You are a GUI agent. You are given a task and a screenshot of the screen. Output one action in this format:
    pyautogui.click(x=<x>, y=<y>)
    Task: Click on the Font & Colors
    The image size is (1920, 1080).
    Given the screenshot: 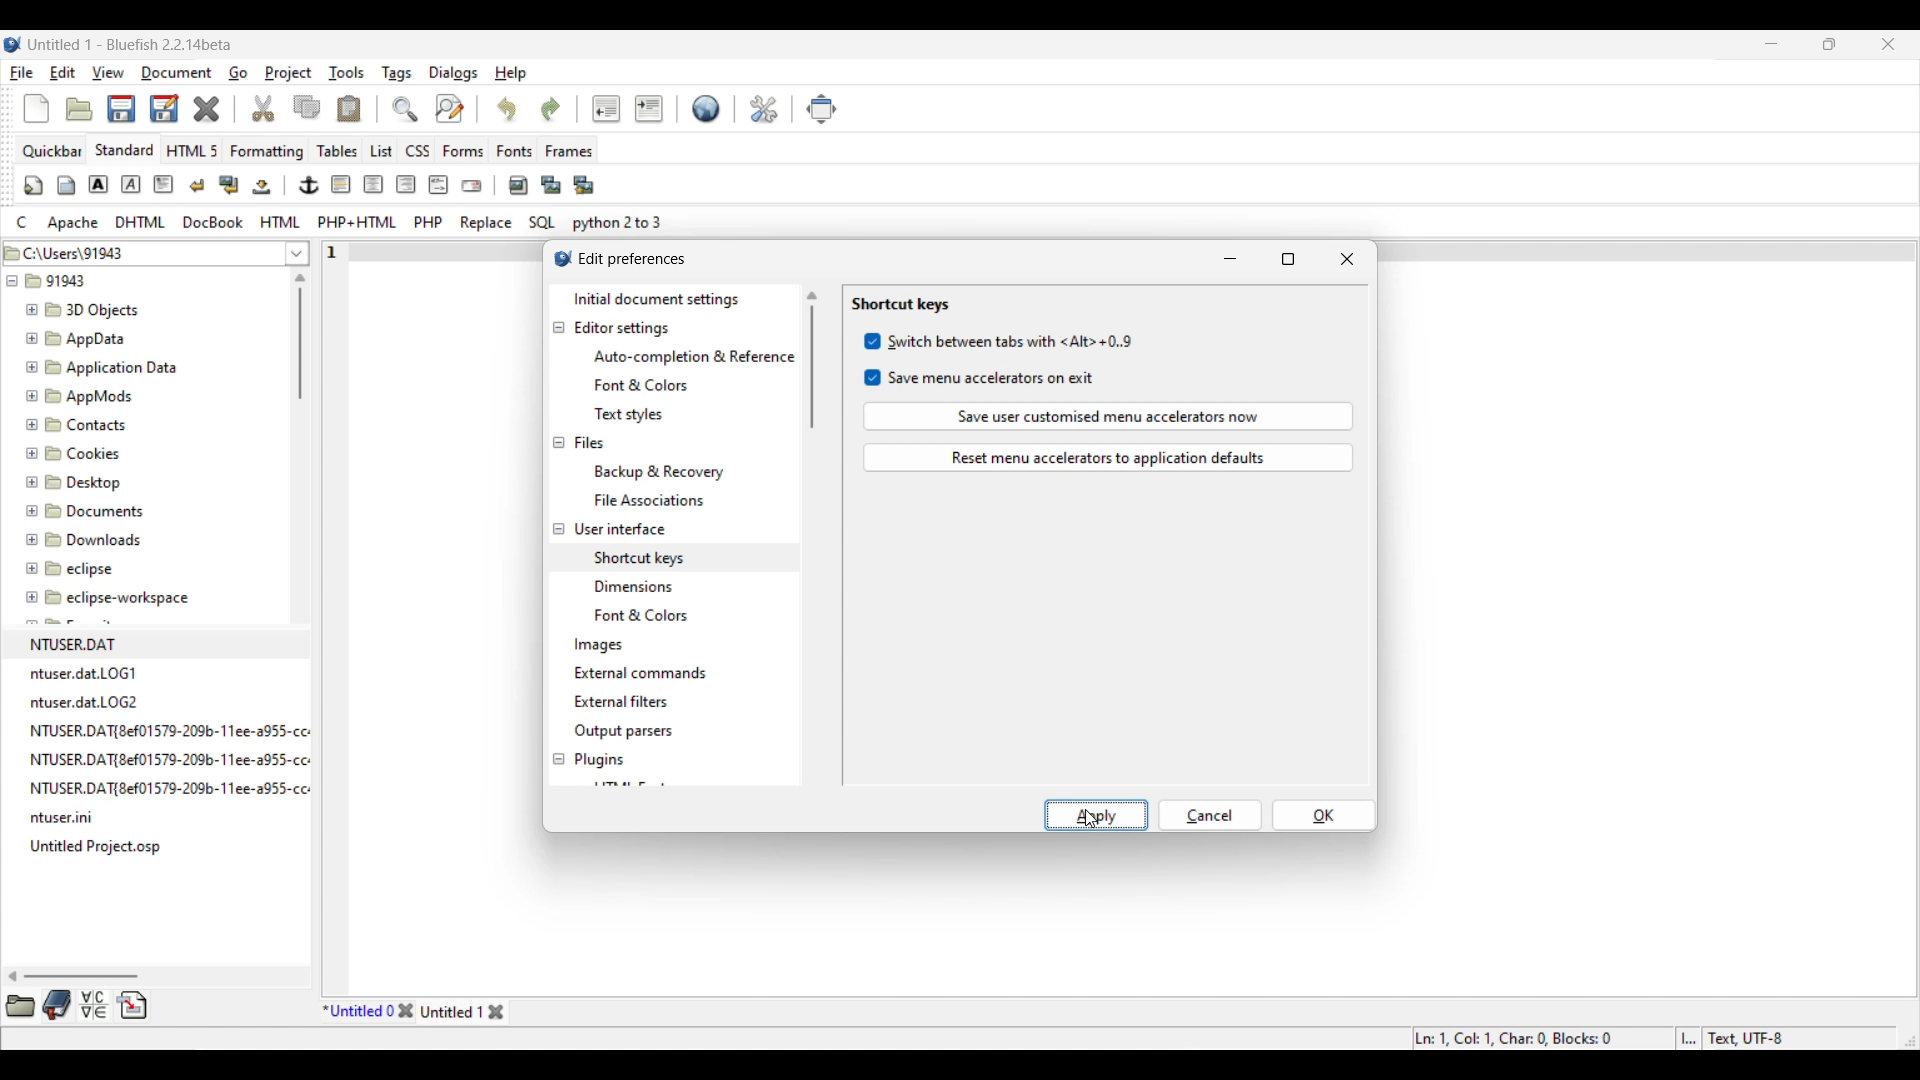 What is the action you would take?
    pyautogui.click(x=649, y=616)
    